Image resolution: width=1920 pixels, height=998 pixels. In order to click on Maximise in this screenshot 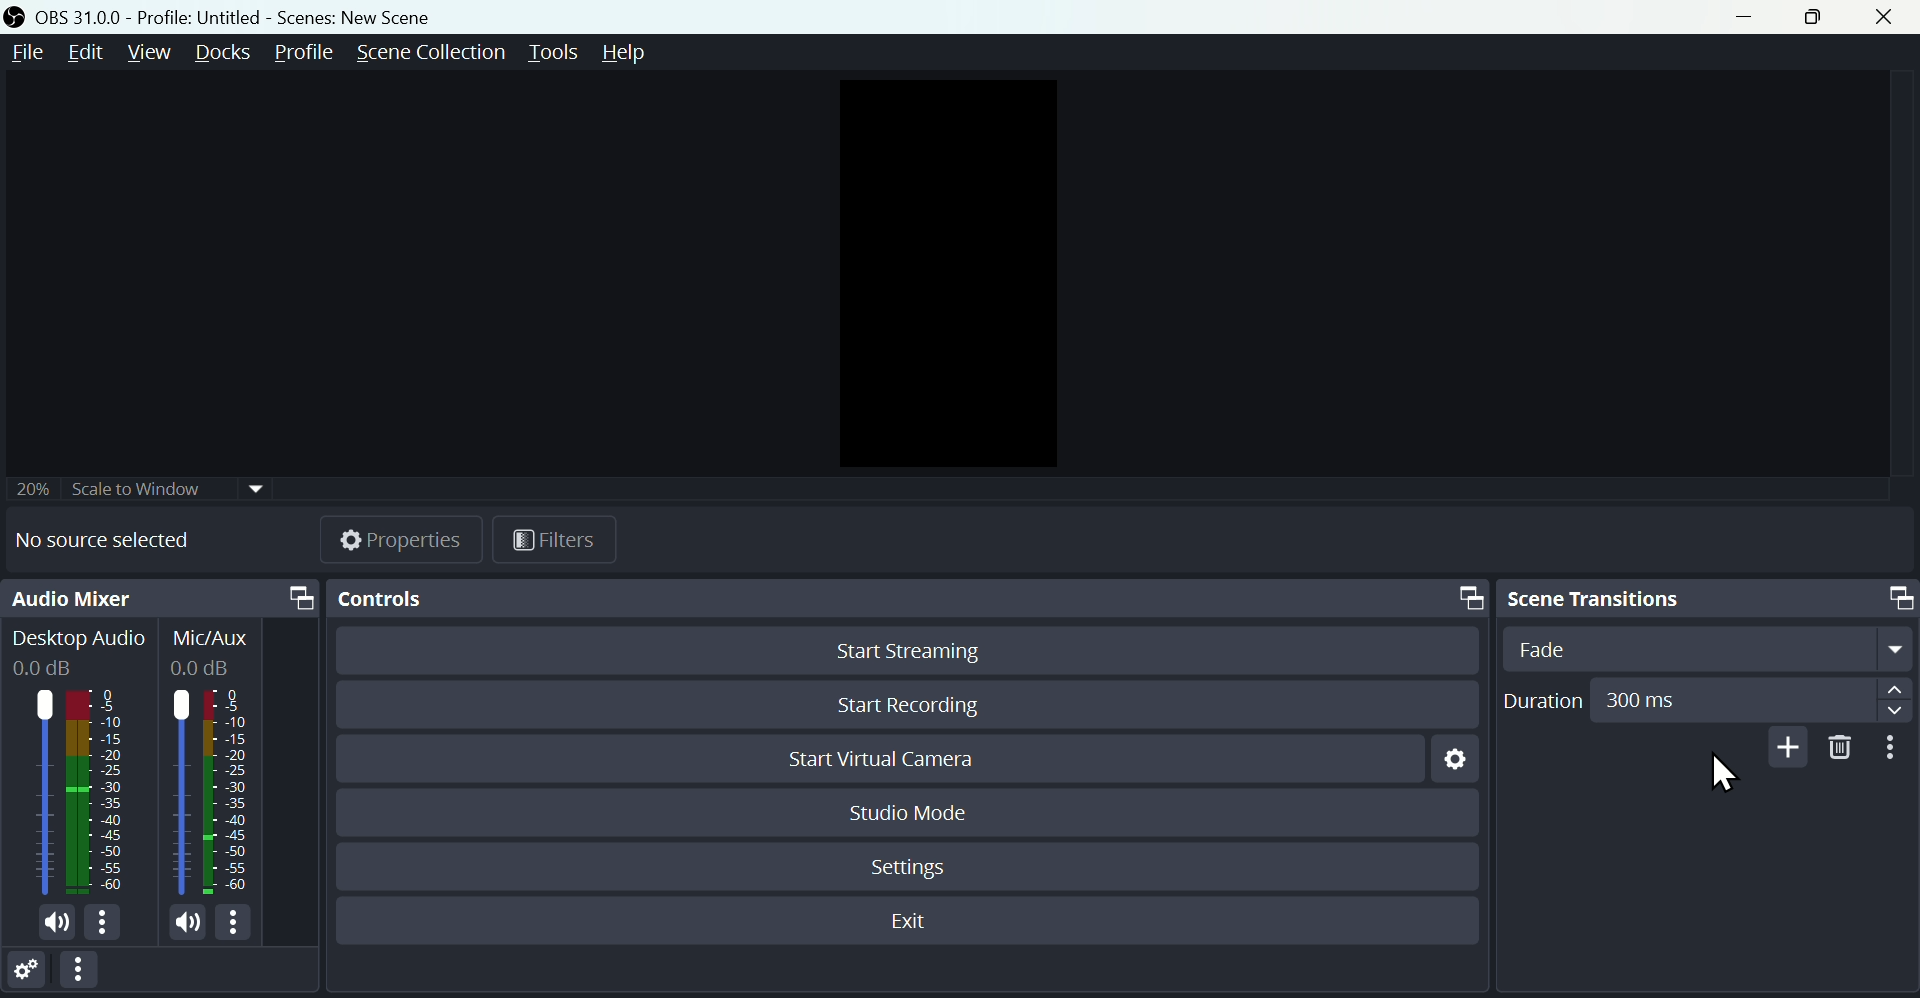, I will do `click(1824, 16)`.